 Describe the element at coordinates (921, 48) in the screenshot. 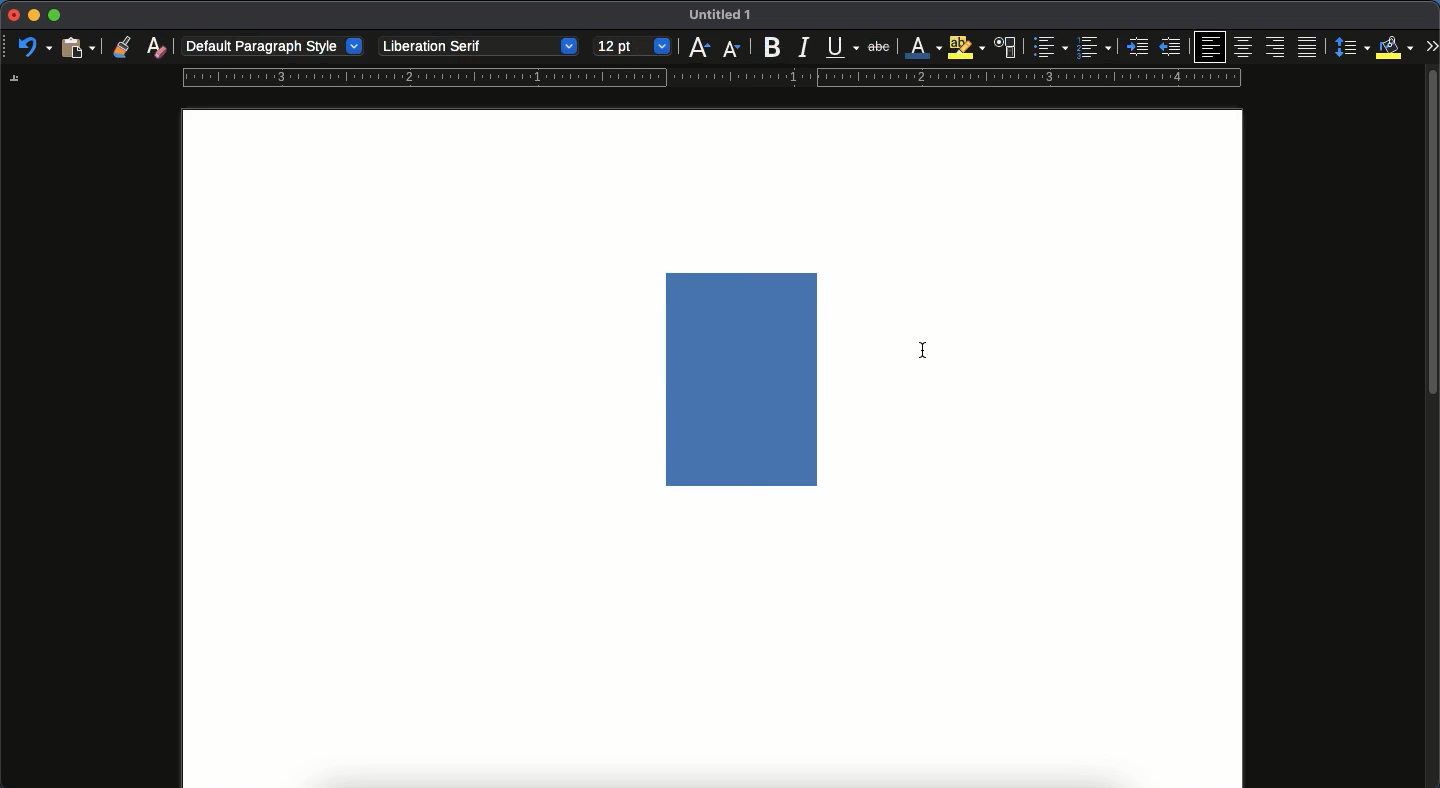

I see `line color` at that location.